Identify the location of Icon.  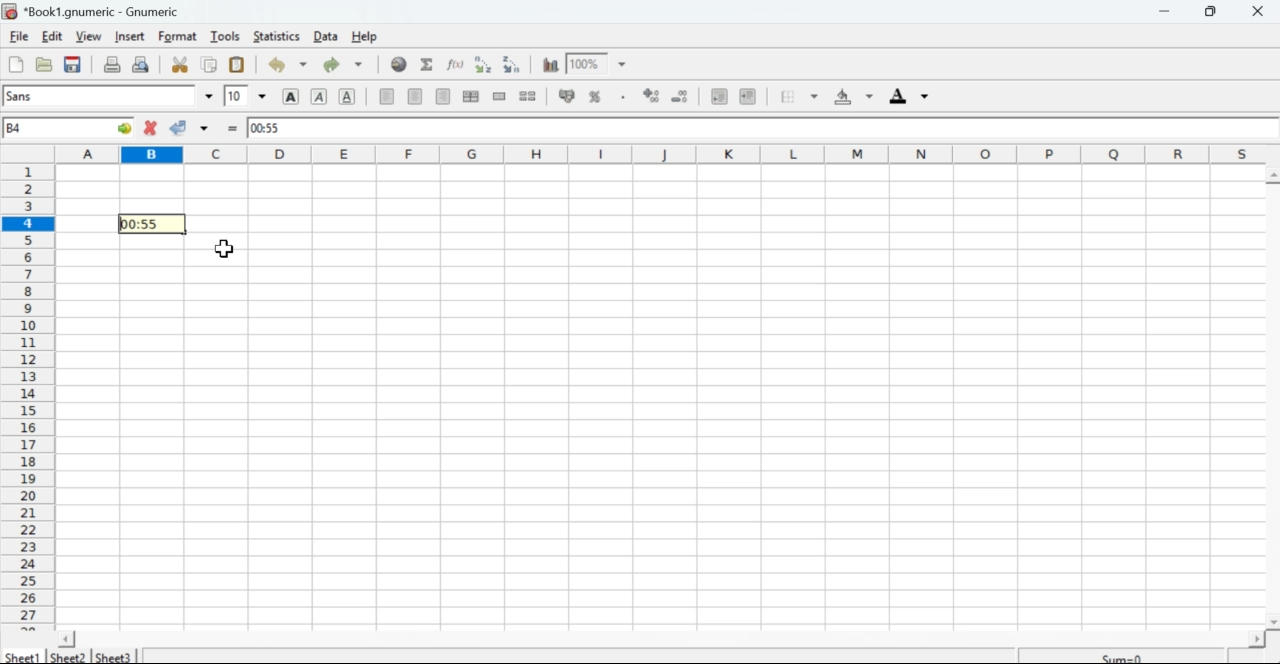
(684, 95).